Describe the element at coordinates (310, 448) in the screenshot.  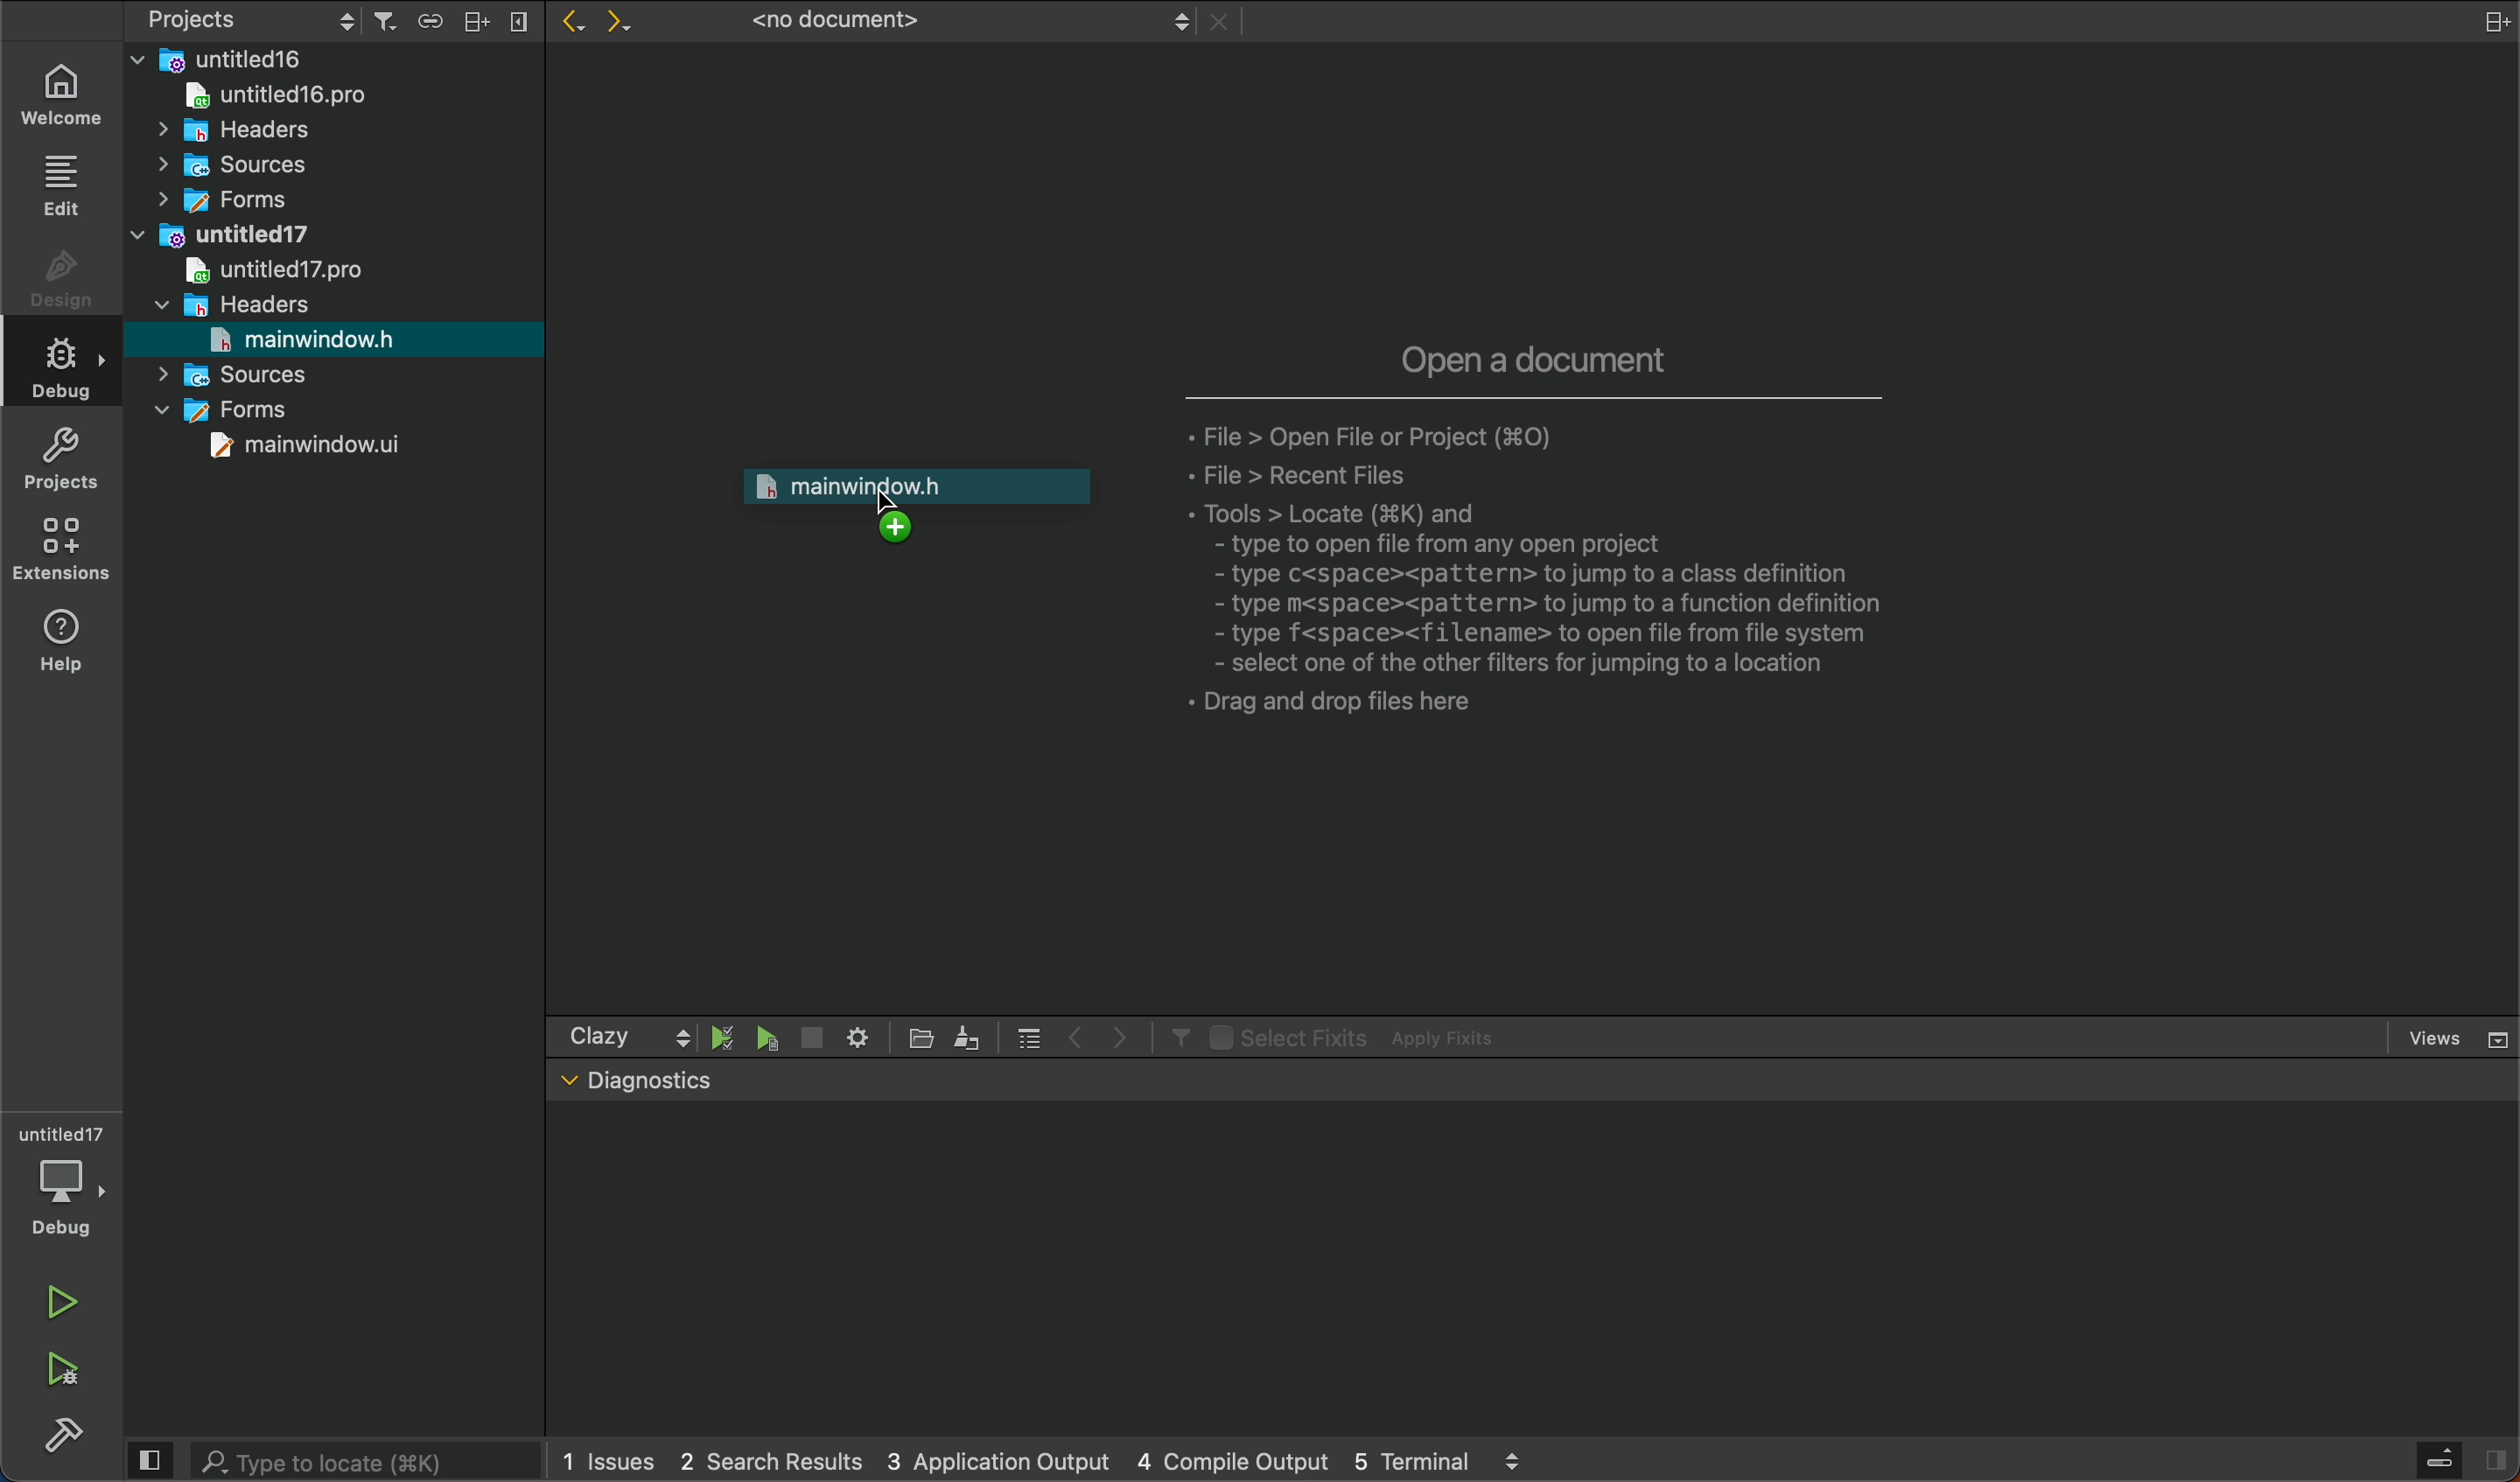
I see `mainwindow.ui` at that location.